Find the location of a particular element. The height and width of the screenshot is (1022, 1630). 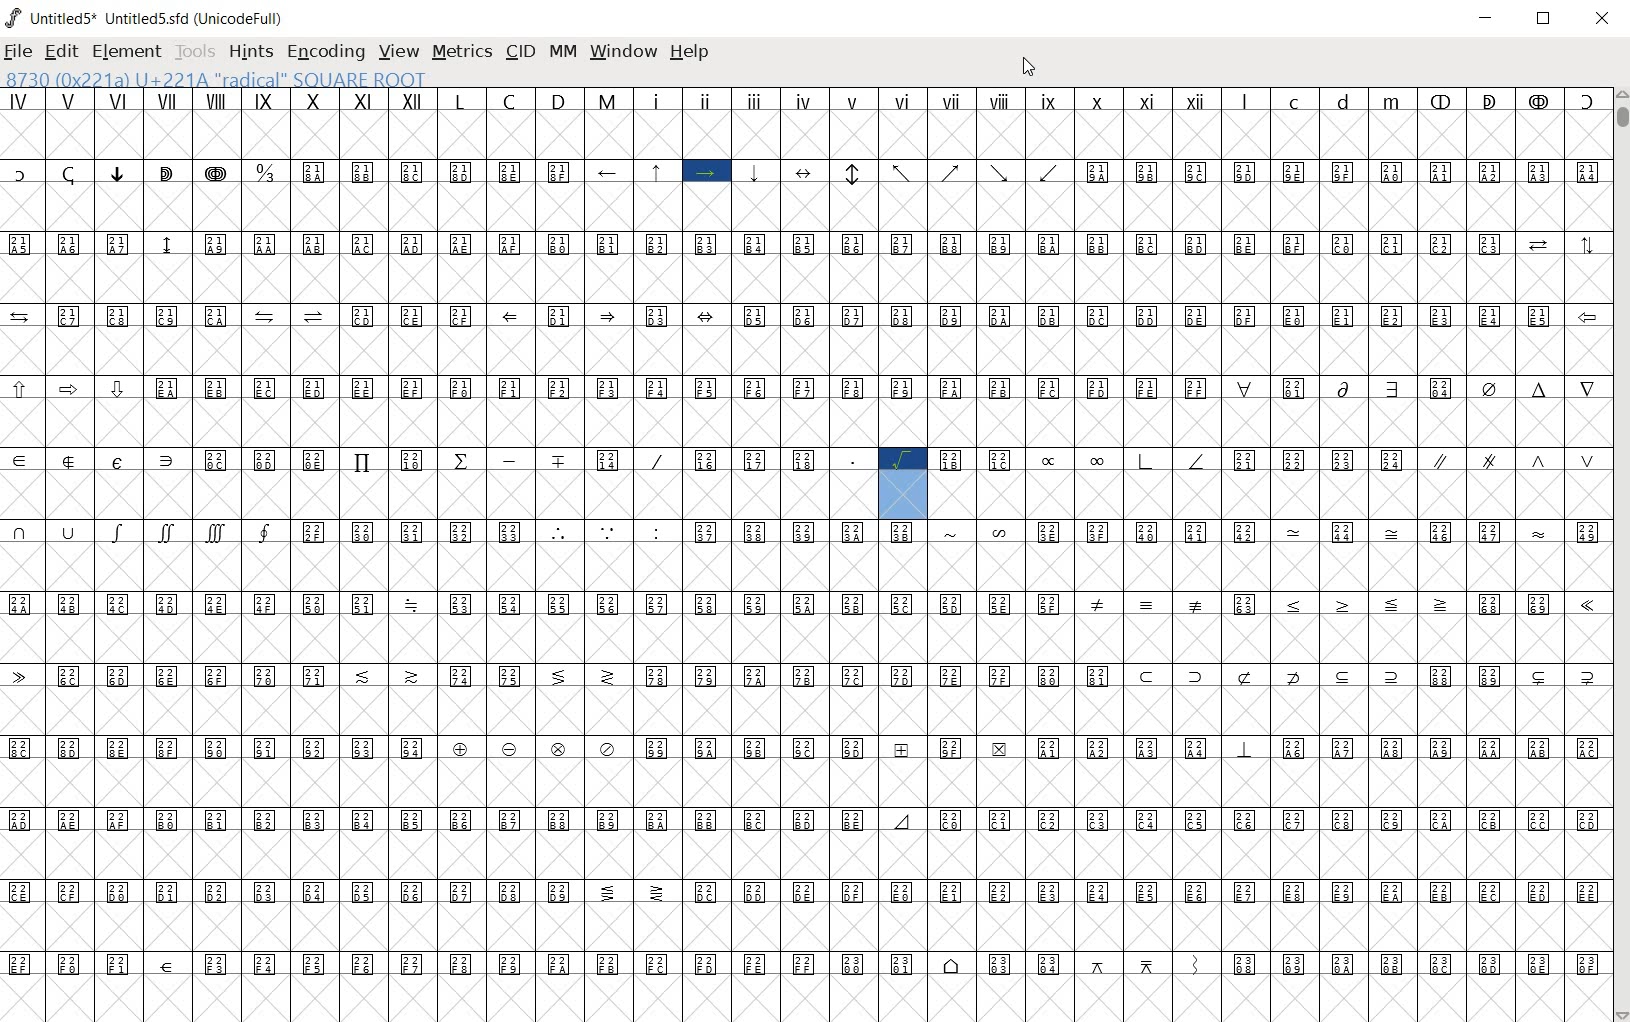

MM is located at coordinates (561, 51).